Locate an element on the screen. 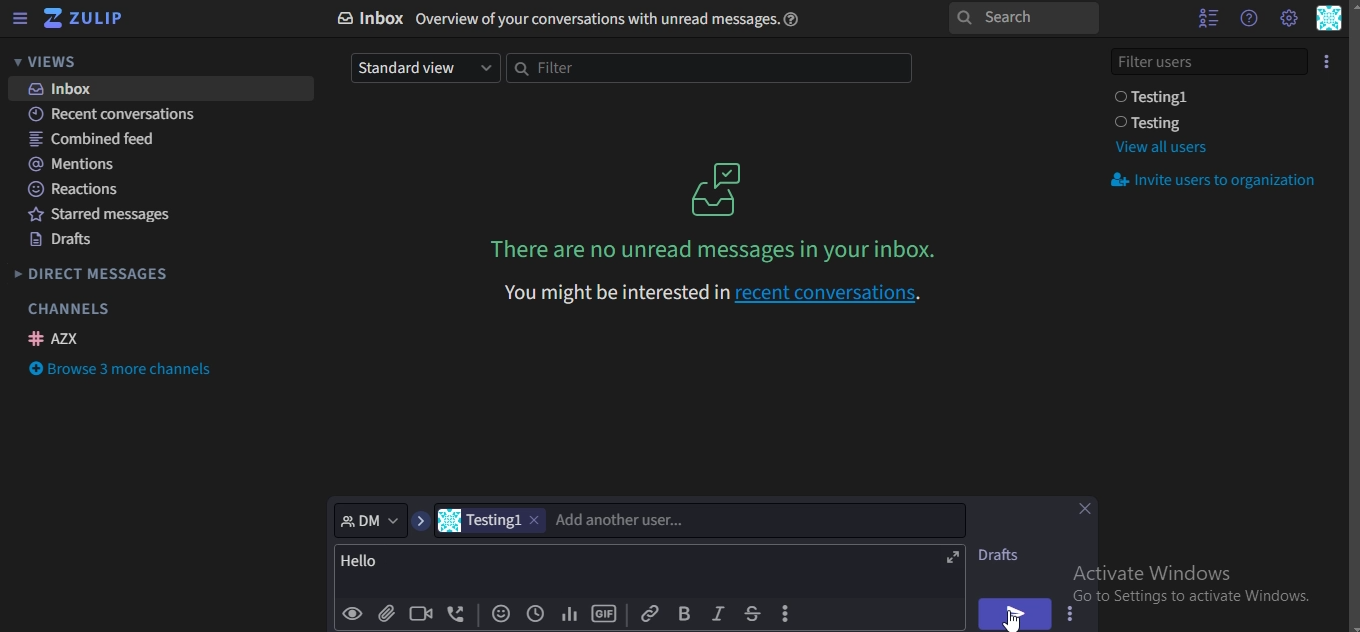  browse 3 more channels is located at coordinates (124, 371).